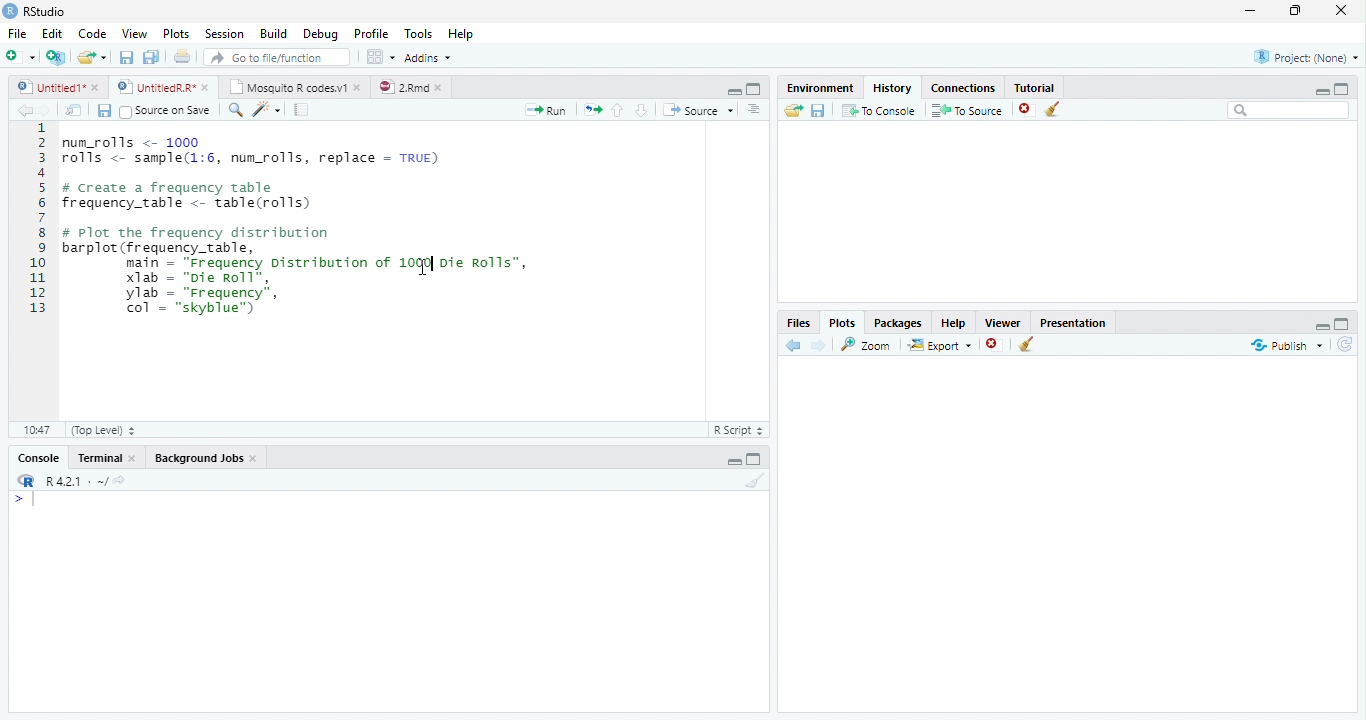  Describe the element at coordinates (755, 459) in the screenshot. I see `Expand Height` at that location.